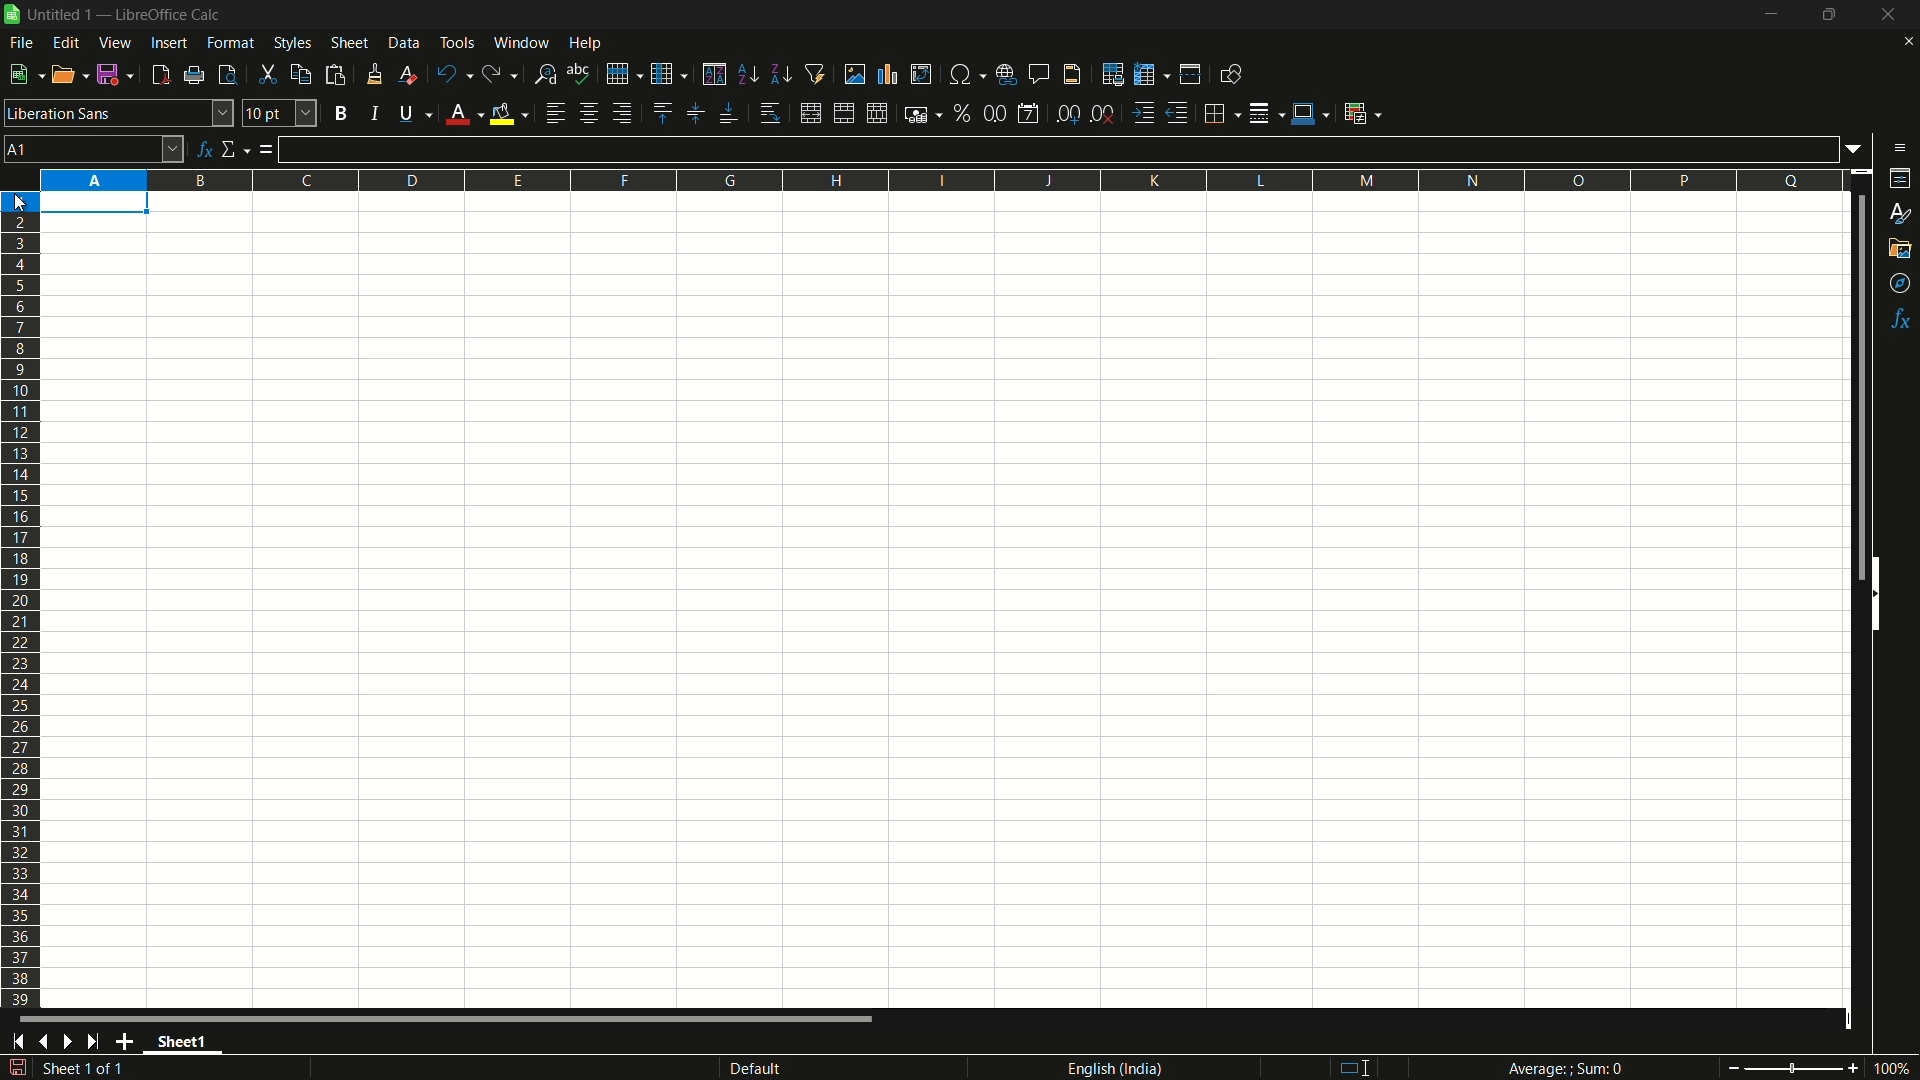 The image size is (1920, 1080). What do you see at coordinates (194, 76) in the screenshot?
I see `print` at bounding box center [194, 76].